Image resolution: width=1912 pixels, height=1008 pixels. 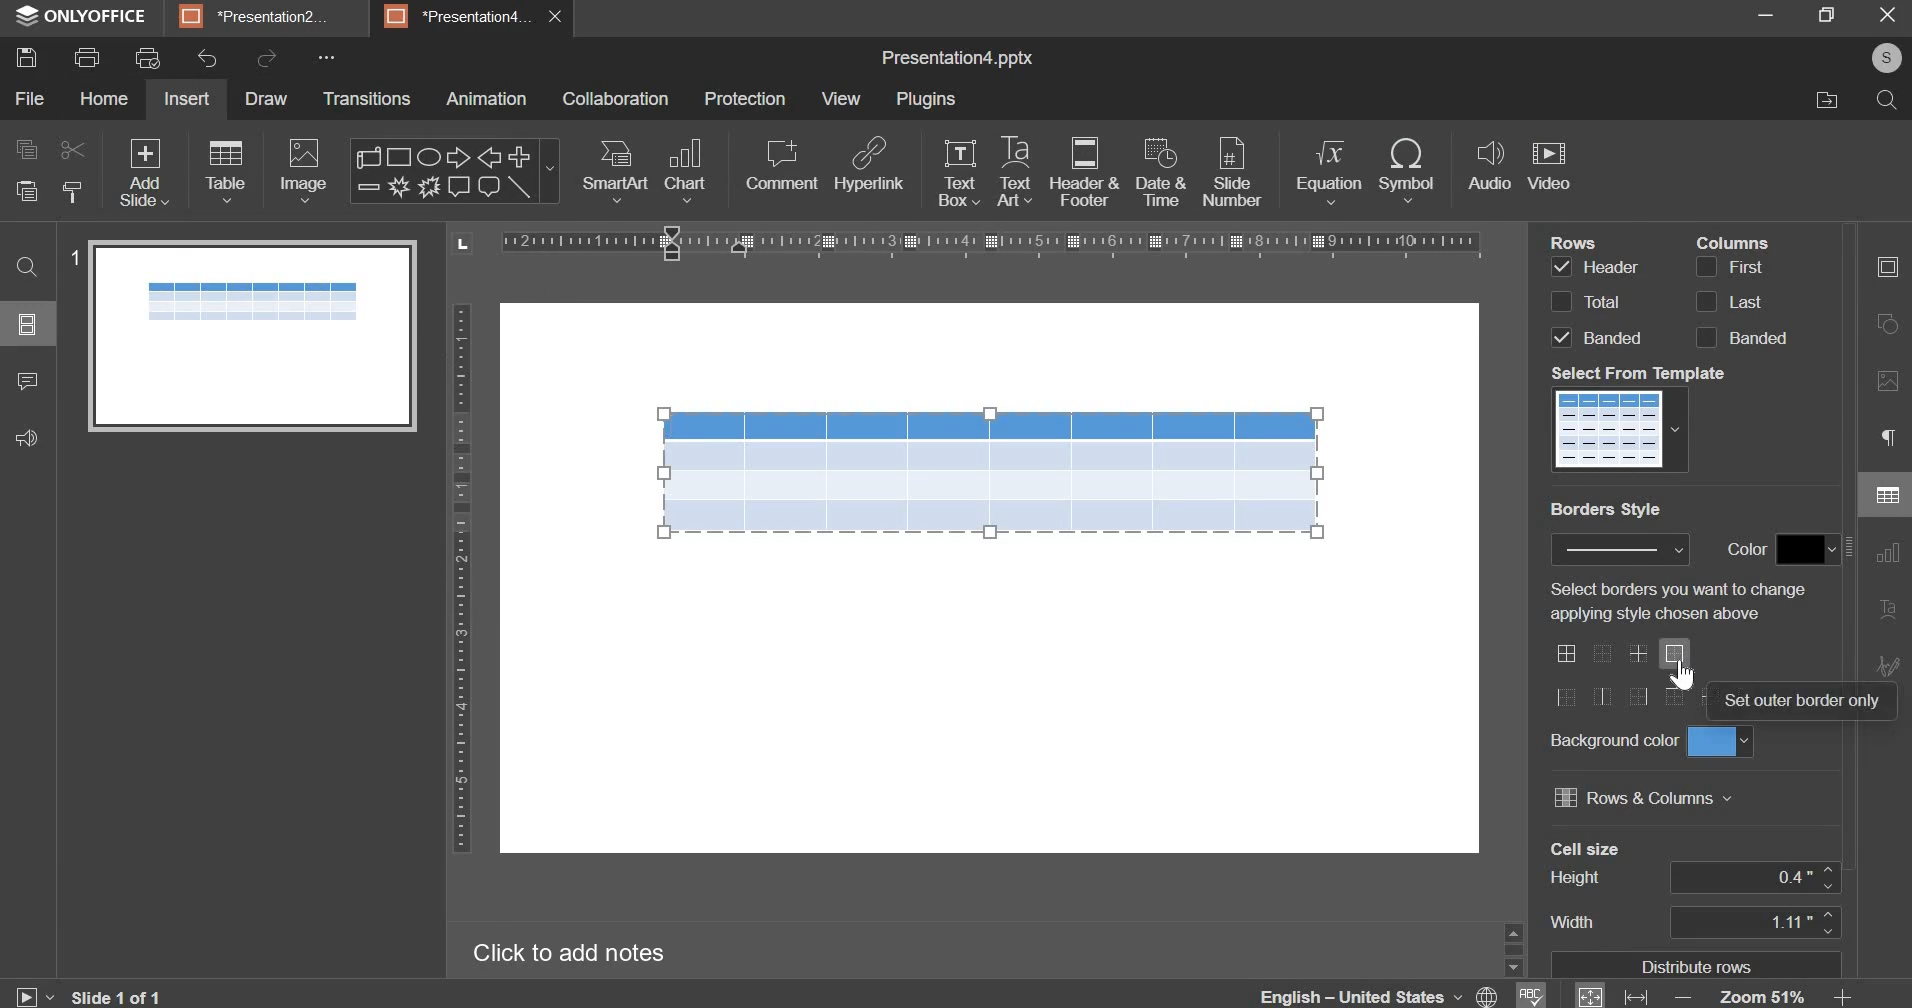 I want to click on cell size, so click(x=1803, y=879).